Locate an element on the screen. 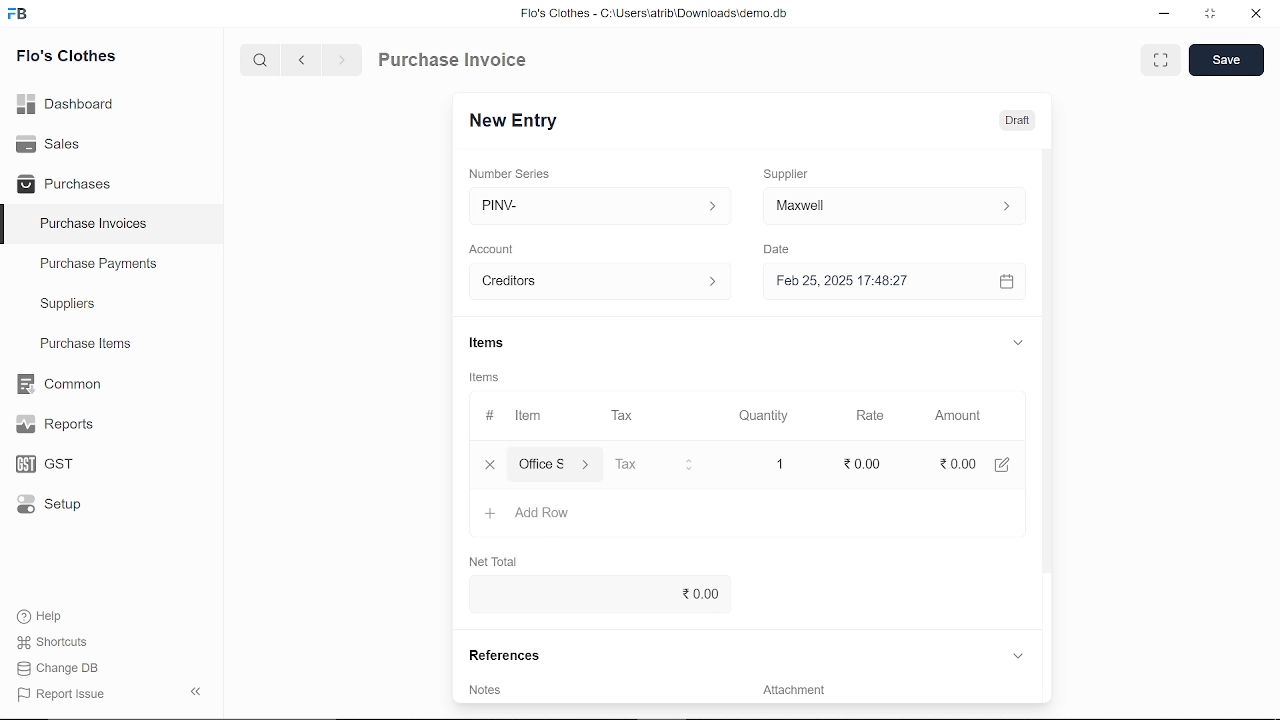 The width and height of the screenshot is (1280, 720).  Feb 25, 2025 17:48:27 is located at coordinates (874, 281).